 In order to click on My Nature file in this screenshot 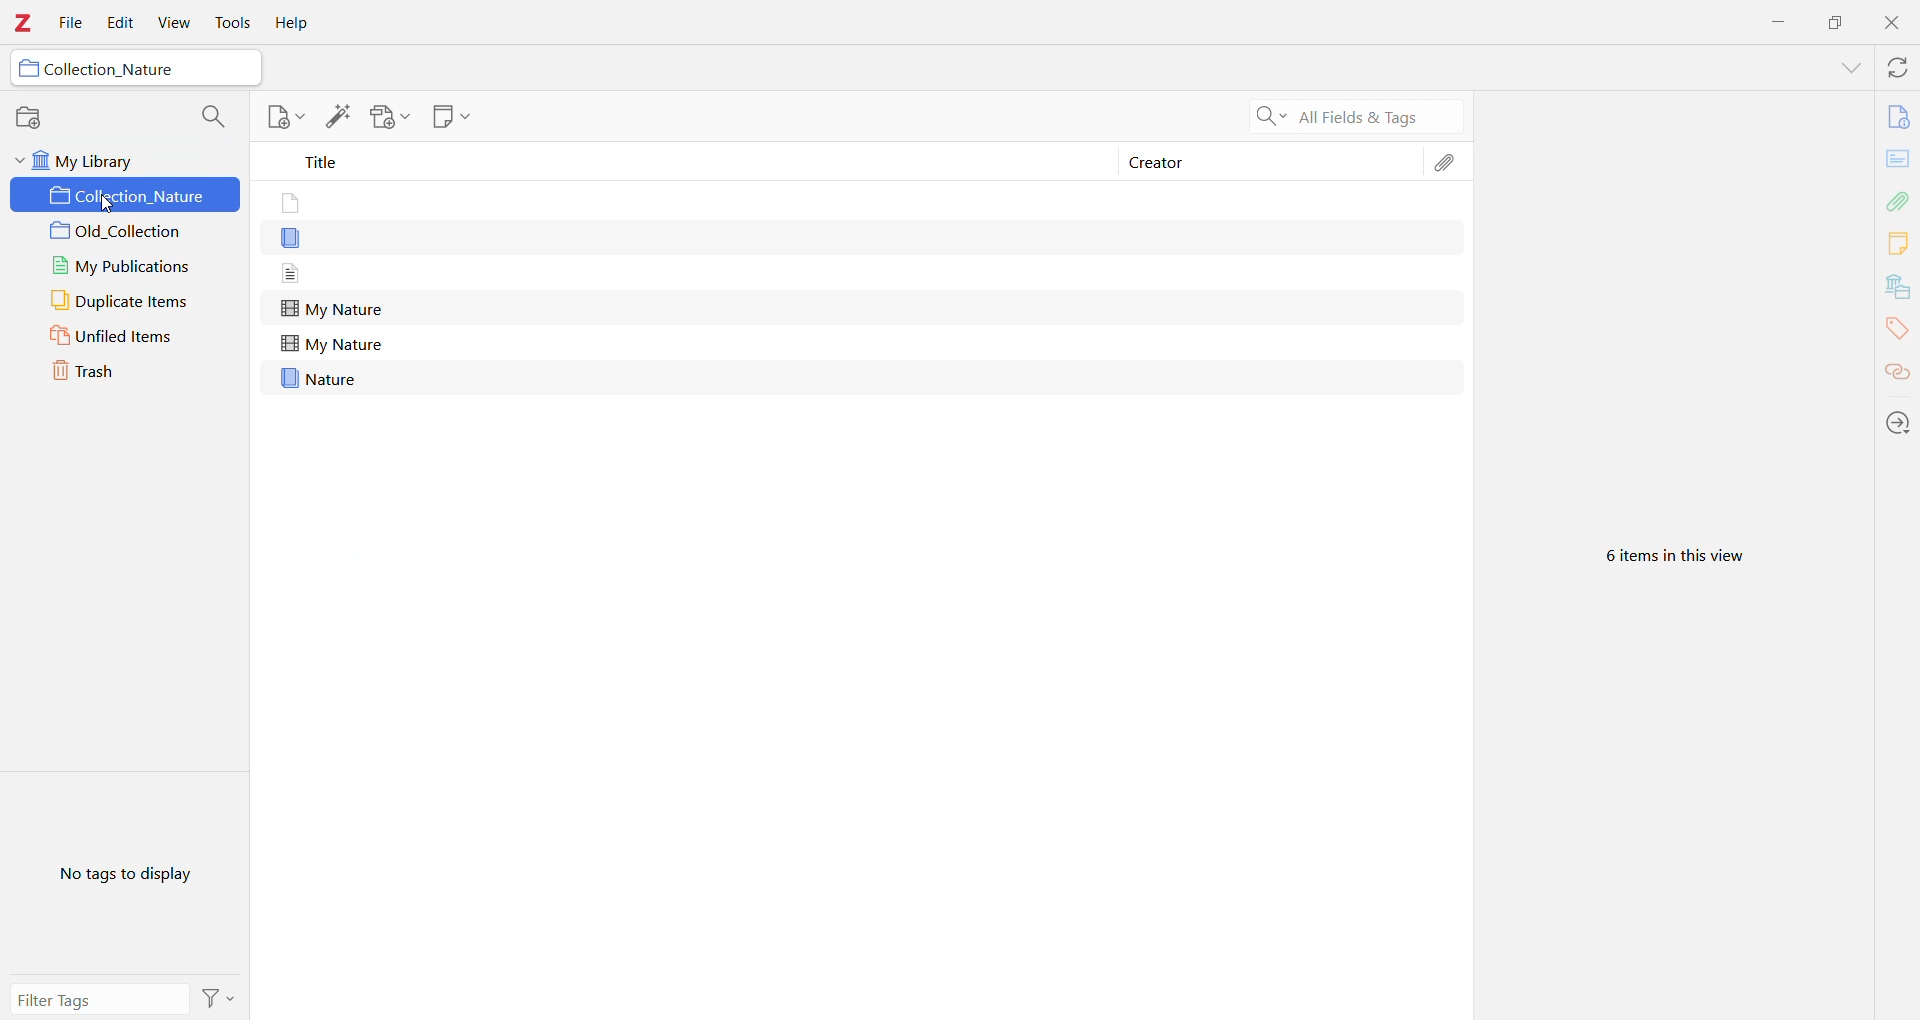, I will do `click(332, 343)`.